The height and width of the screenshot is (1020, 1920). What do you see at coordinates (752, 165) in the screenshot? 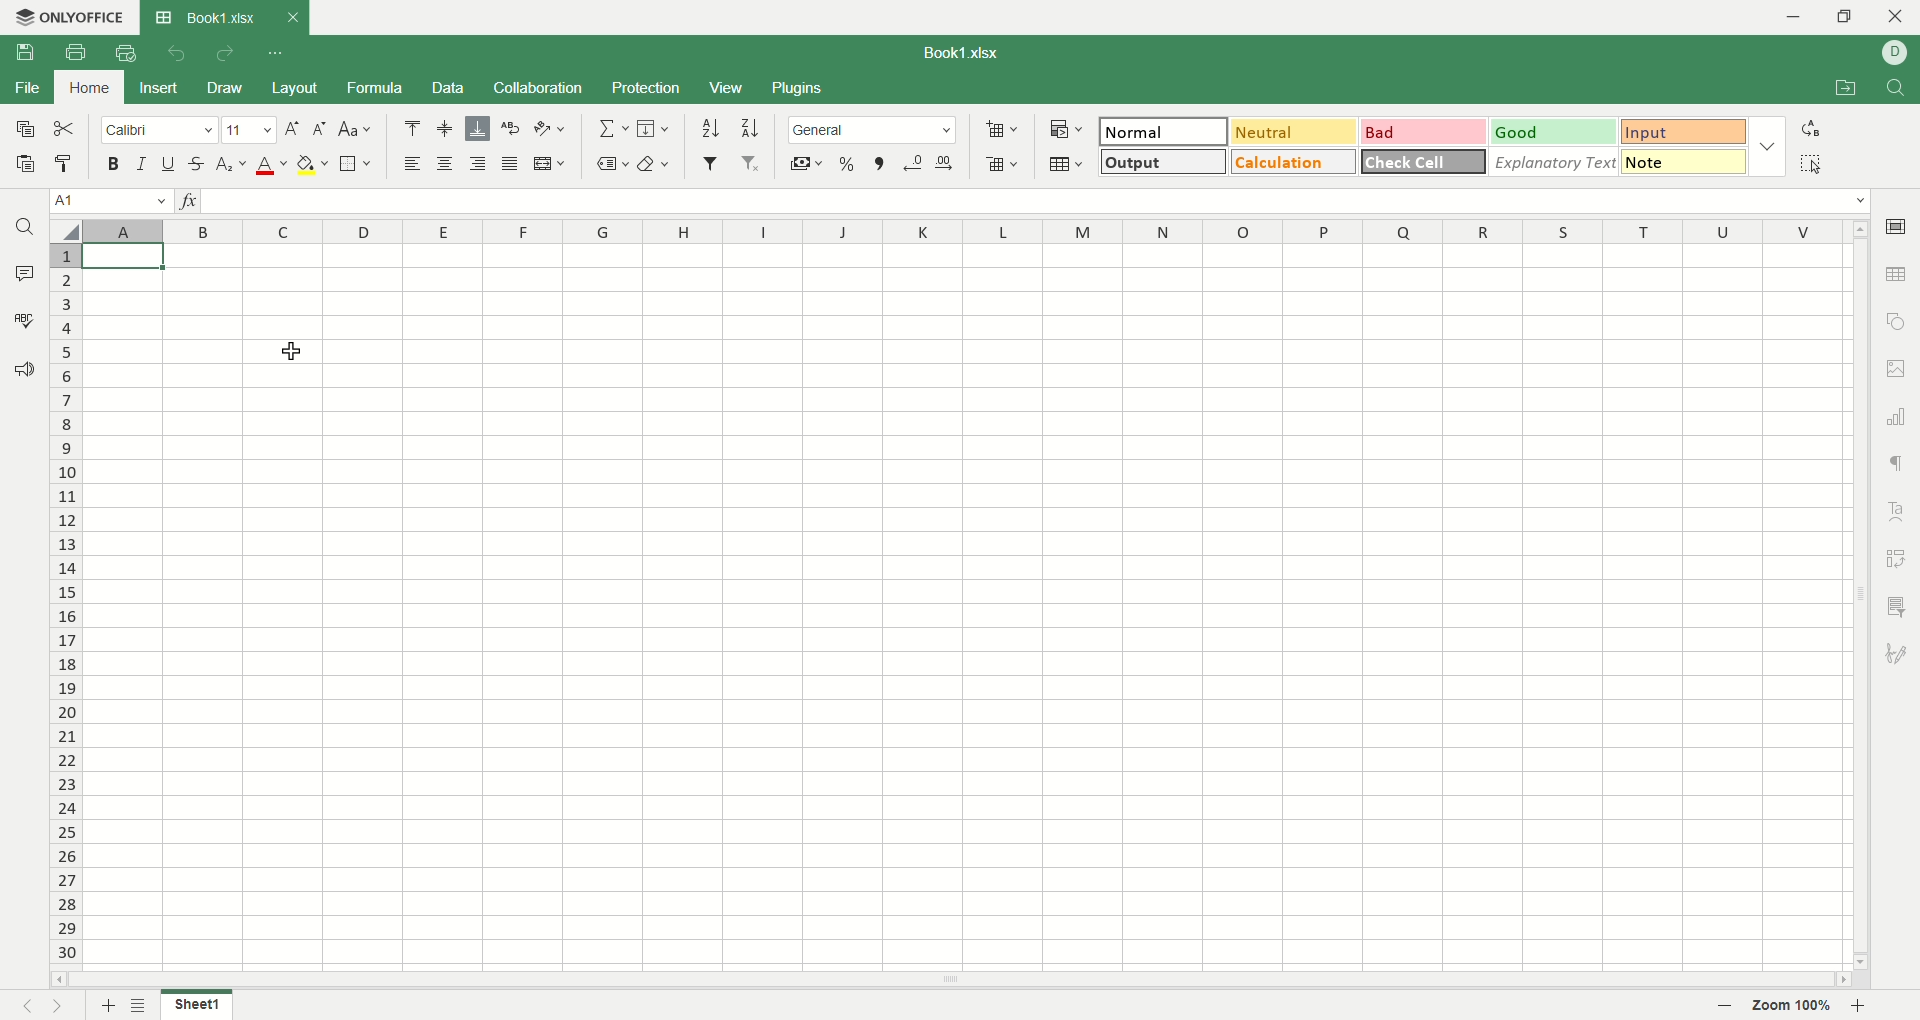
I see `remove filter` at bounding box center [752, 165].